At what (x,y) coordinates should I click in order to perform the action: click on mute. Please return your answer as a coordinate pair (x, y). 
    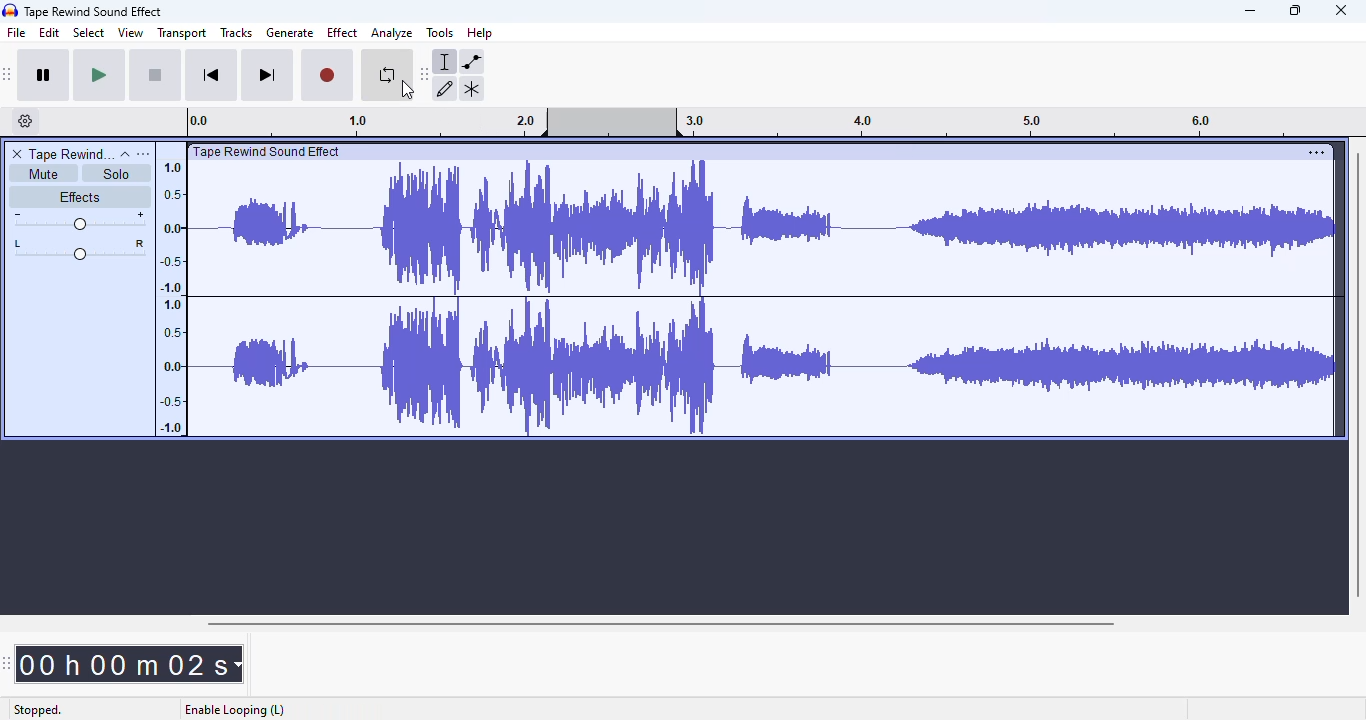
    Looking at the image, I should click on (39, 173).